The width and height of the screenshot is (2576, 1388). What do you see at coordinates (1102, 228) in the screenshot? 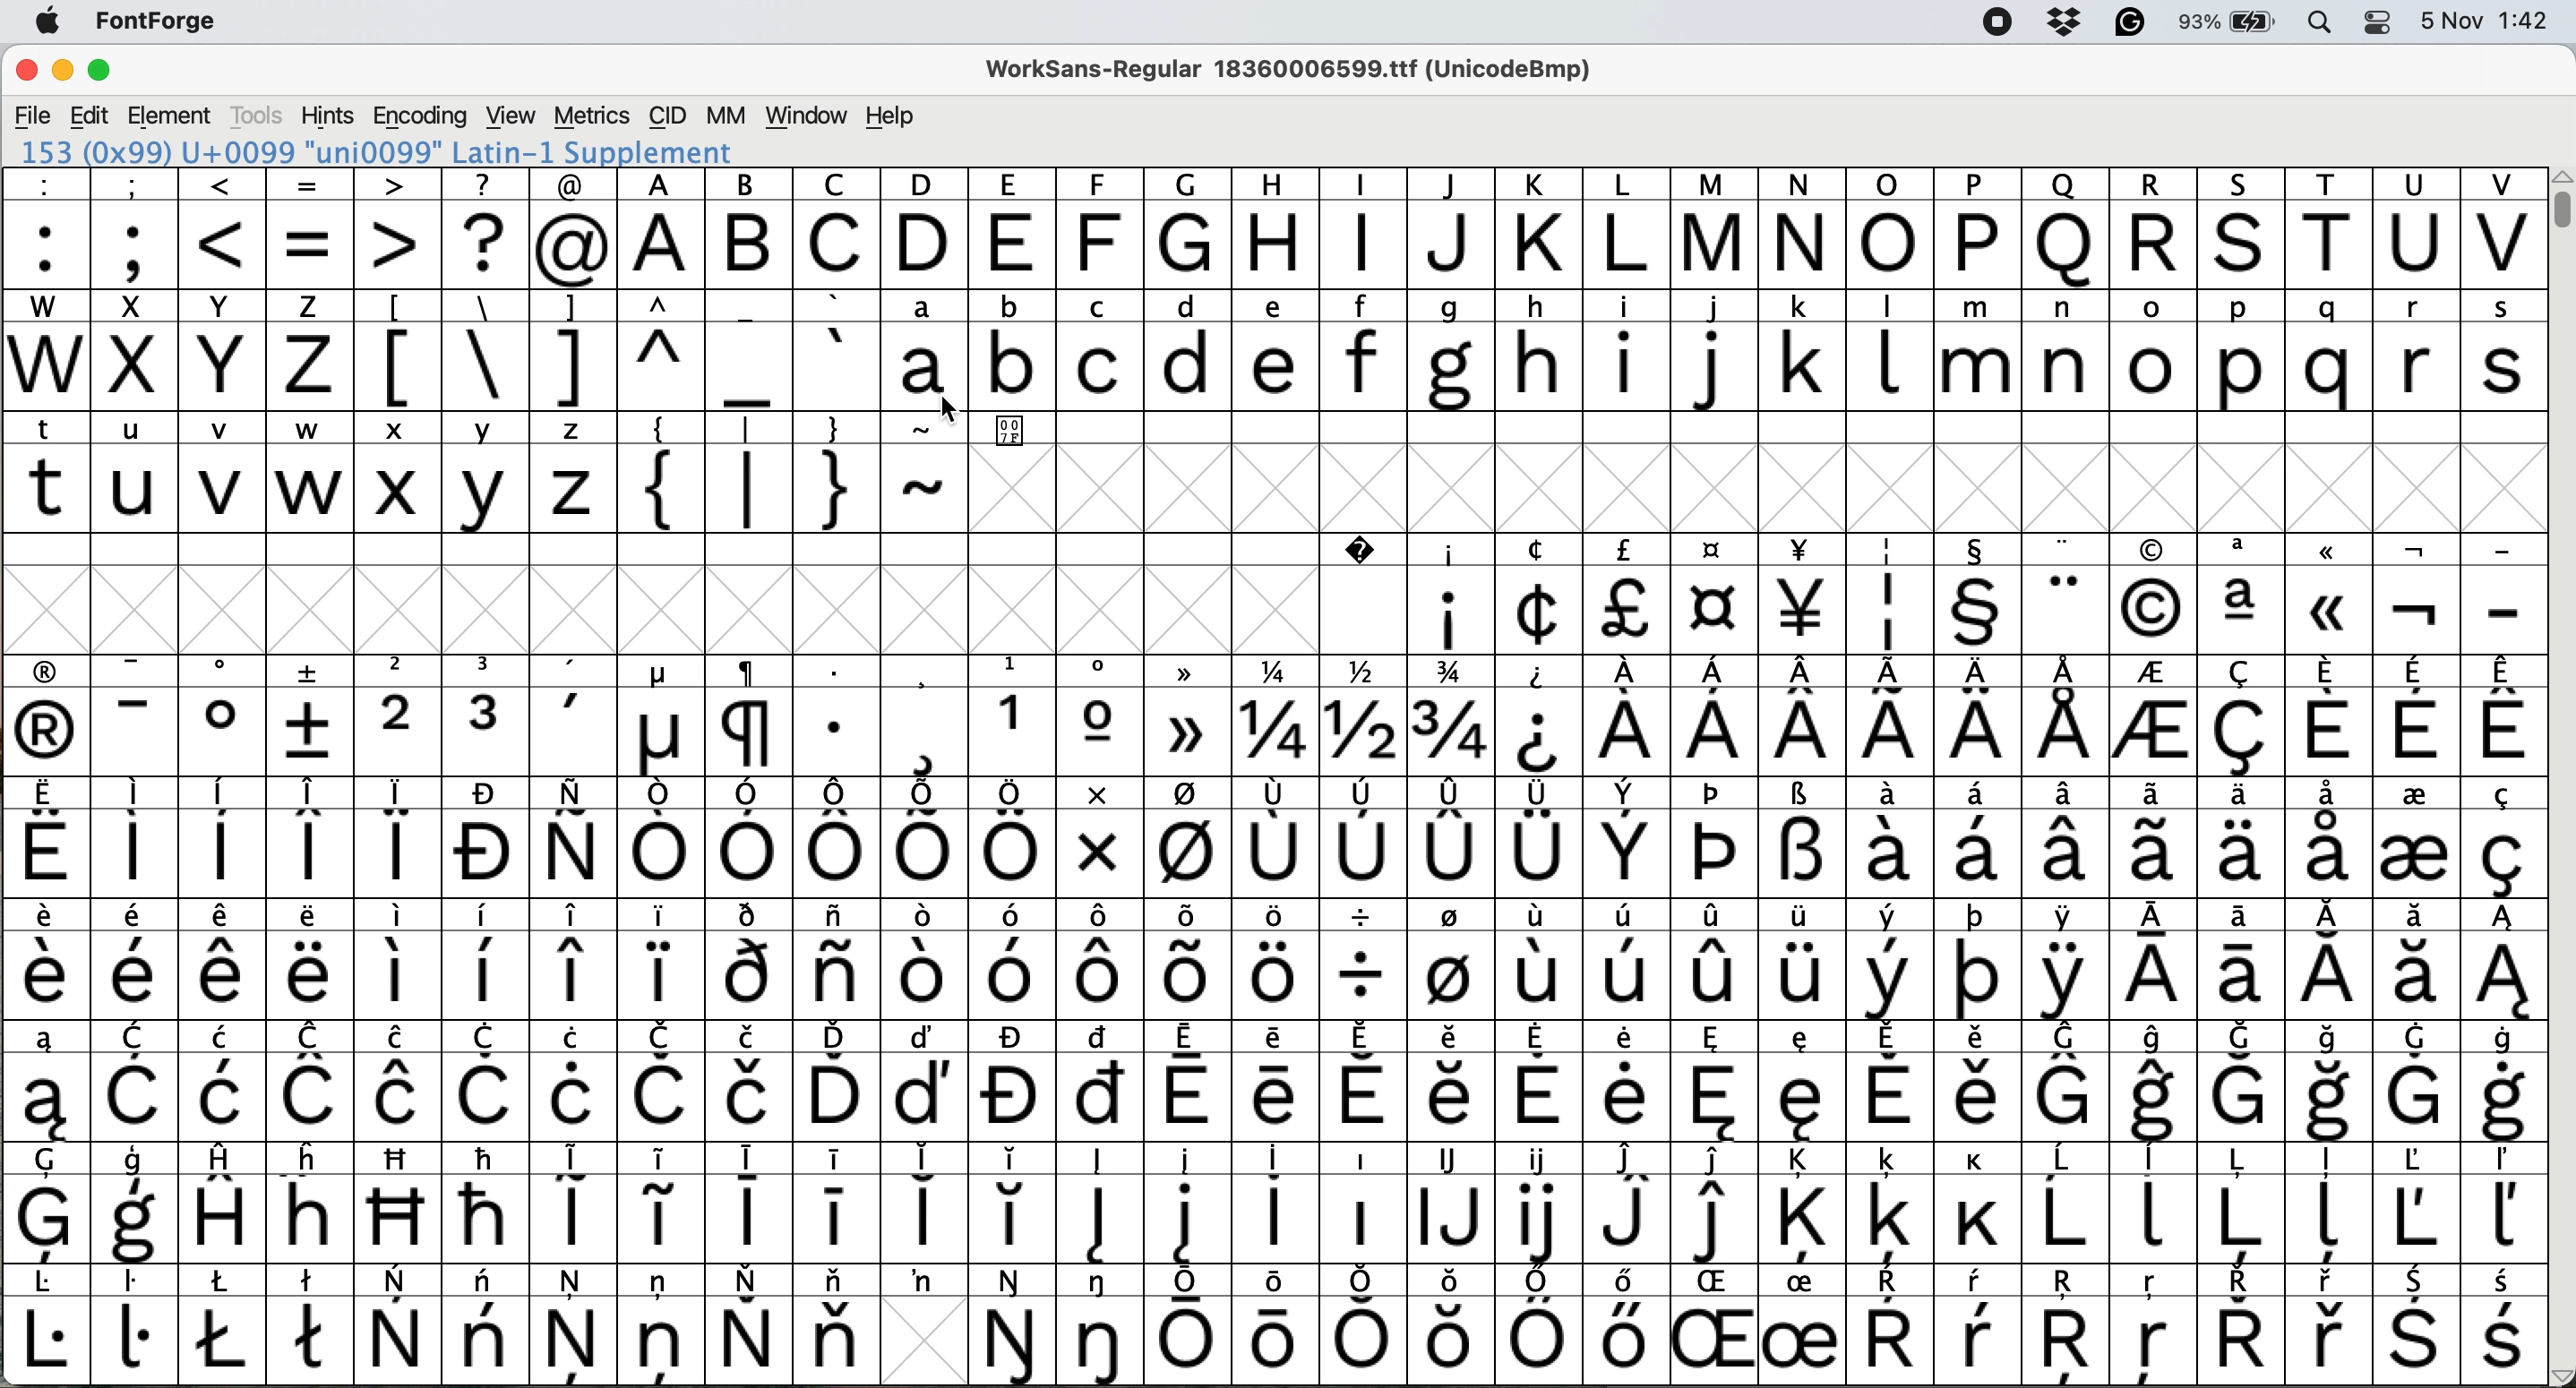
I see `` at bounding box center [1102, 228].